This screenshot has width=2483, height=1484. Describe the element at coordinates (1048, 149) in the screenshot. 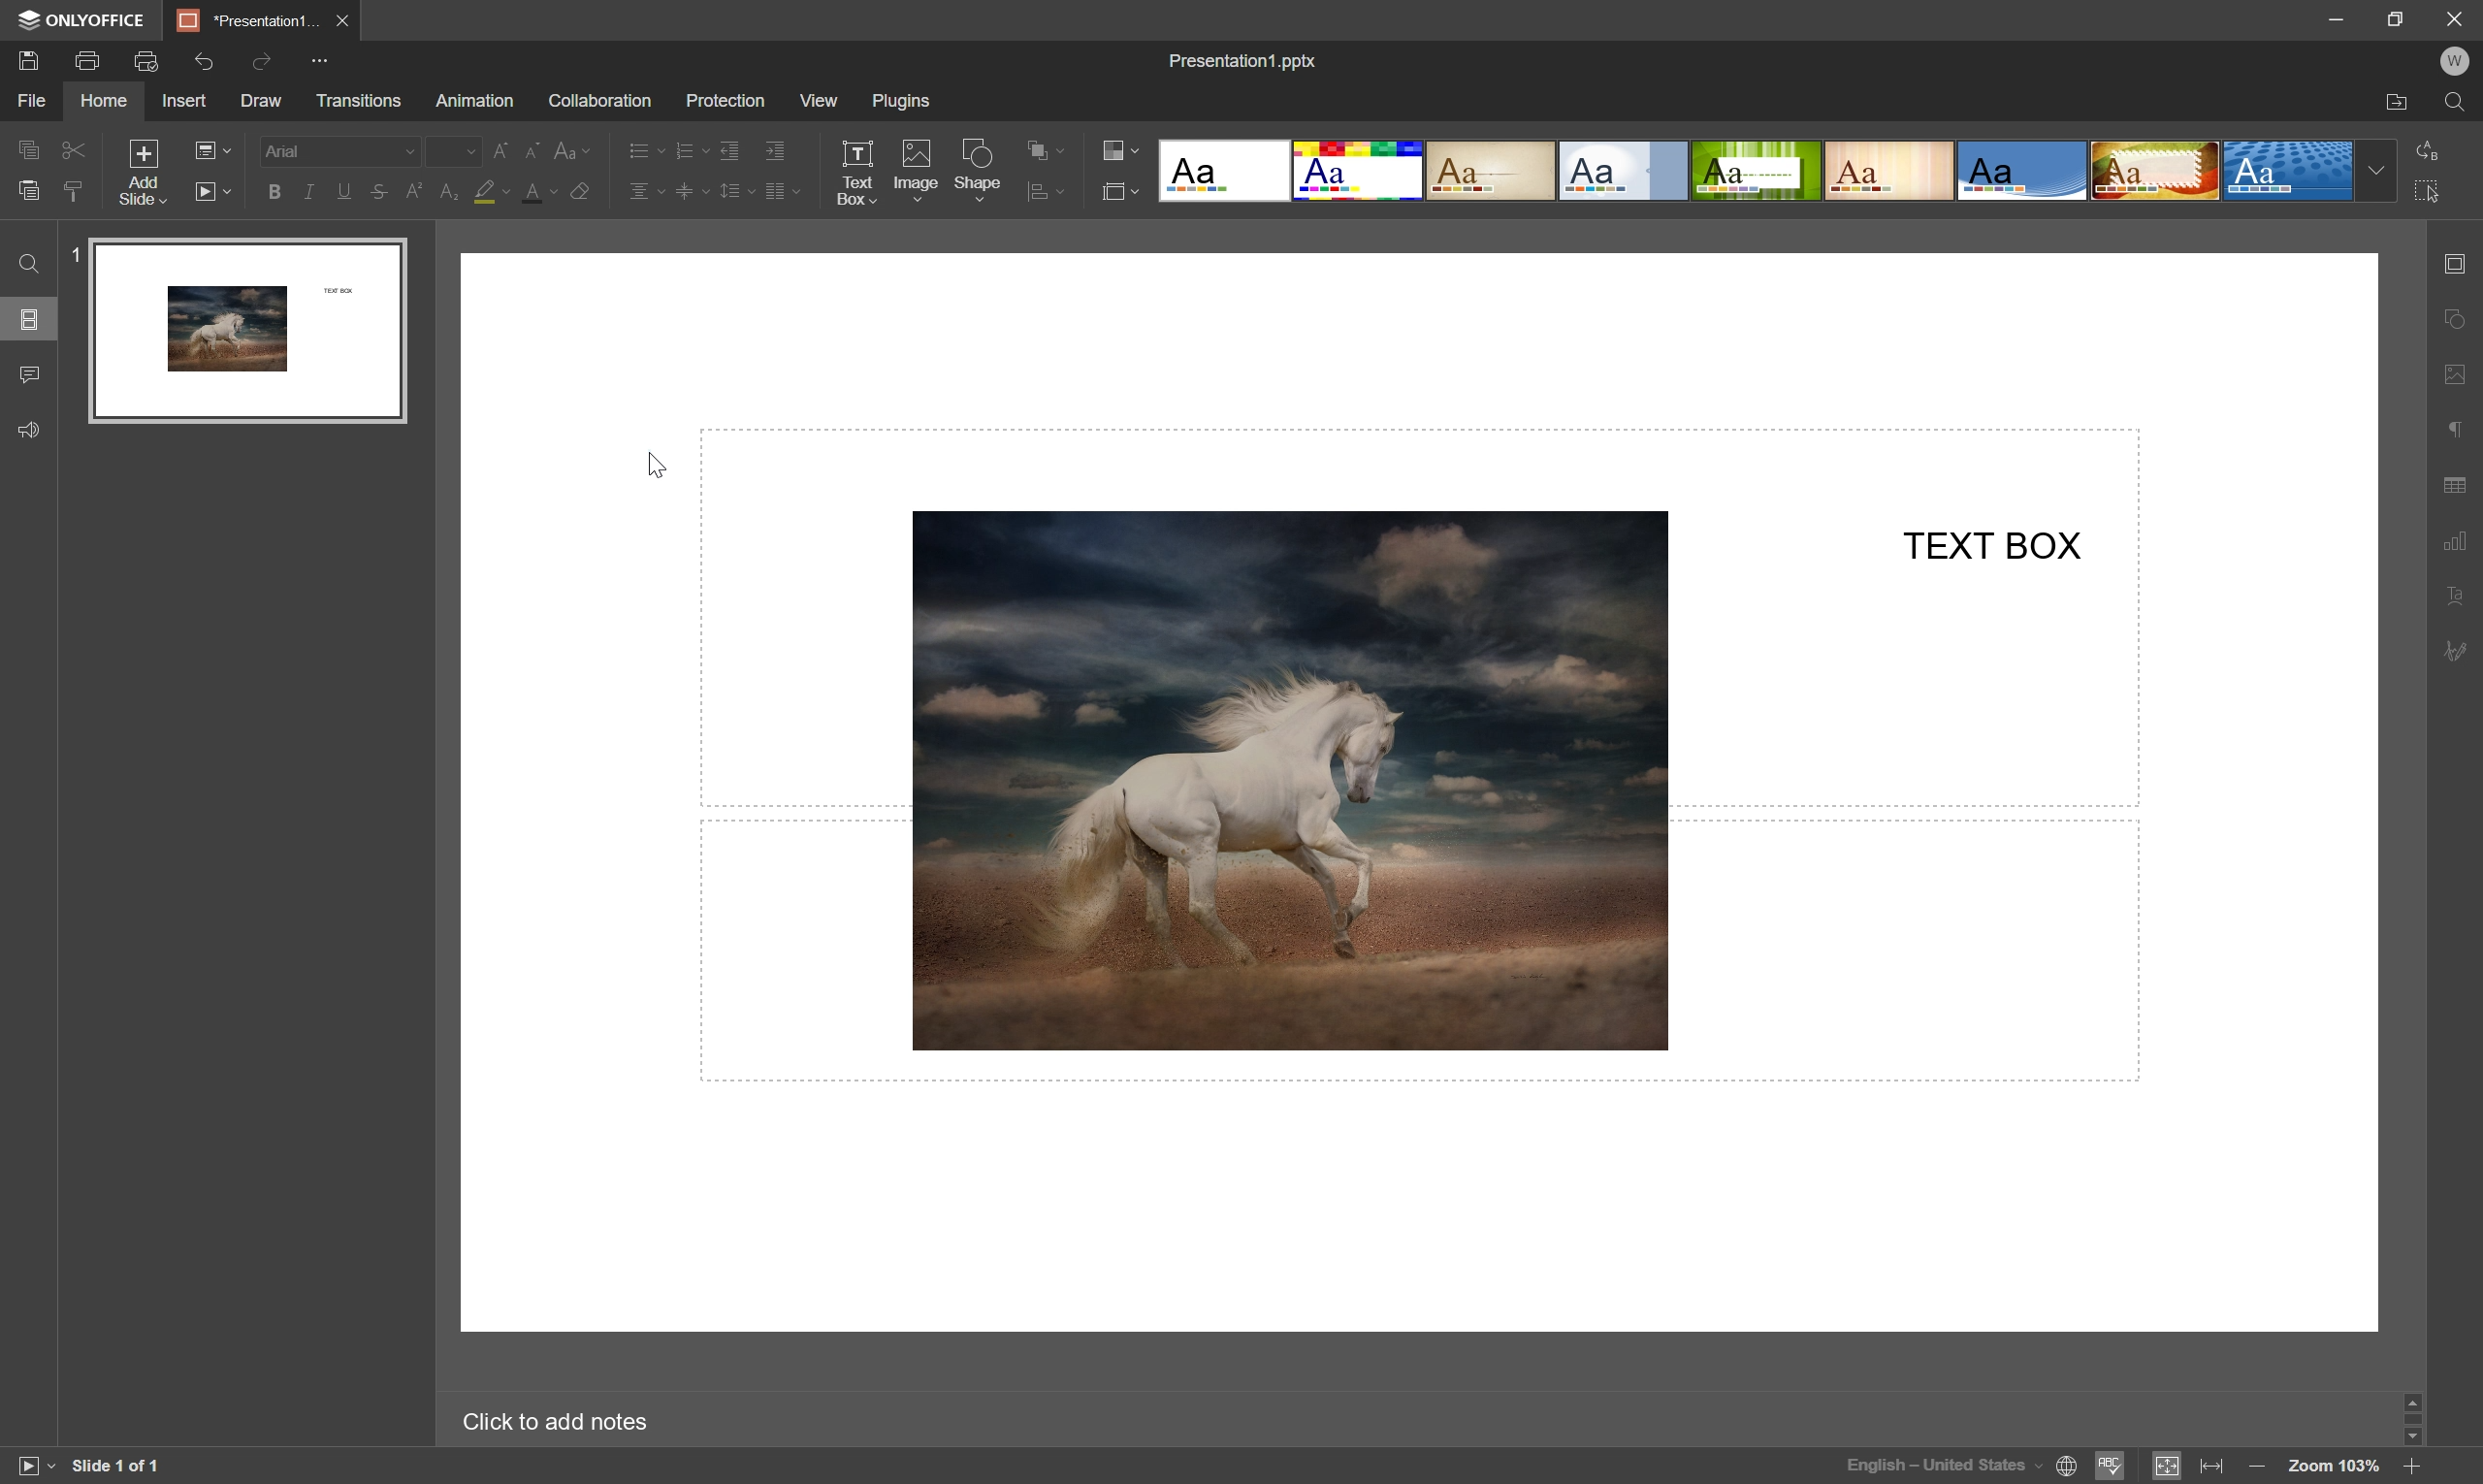

I see `arrange shape` at that location.